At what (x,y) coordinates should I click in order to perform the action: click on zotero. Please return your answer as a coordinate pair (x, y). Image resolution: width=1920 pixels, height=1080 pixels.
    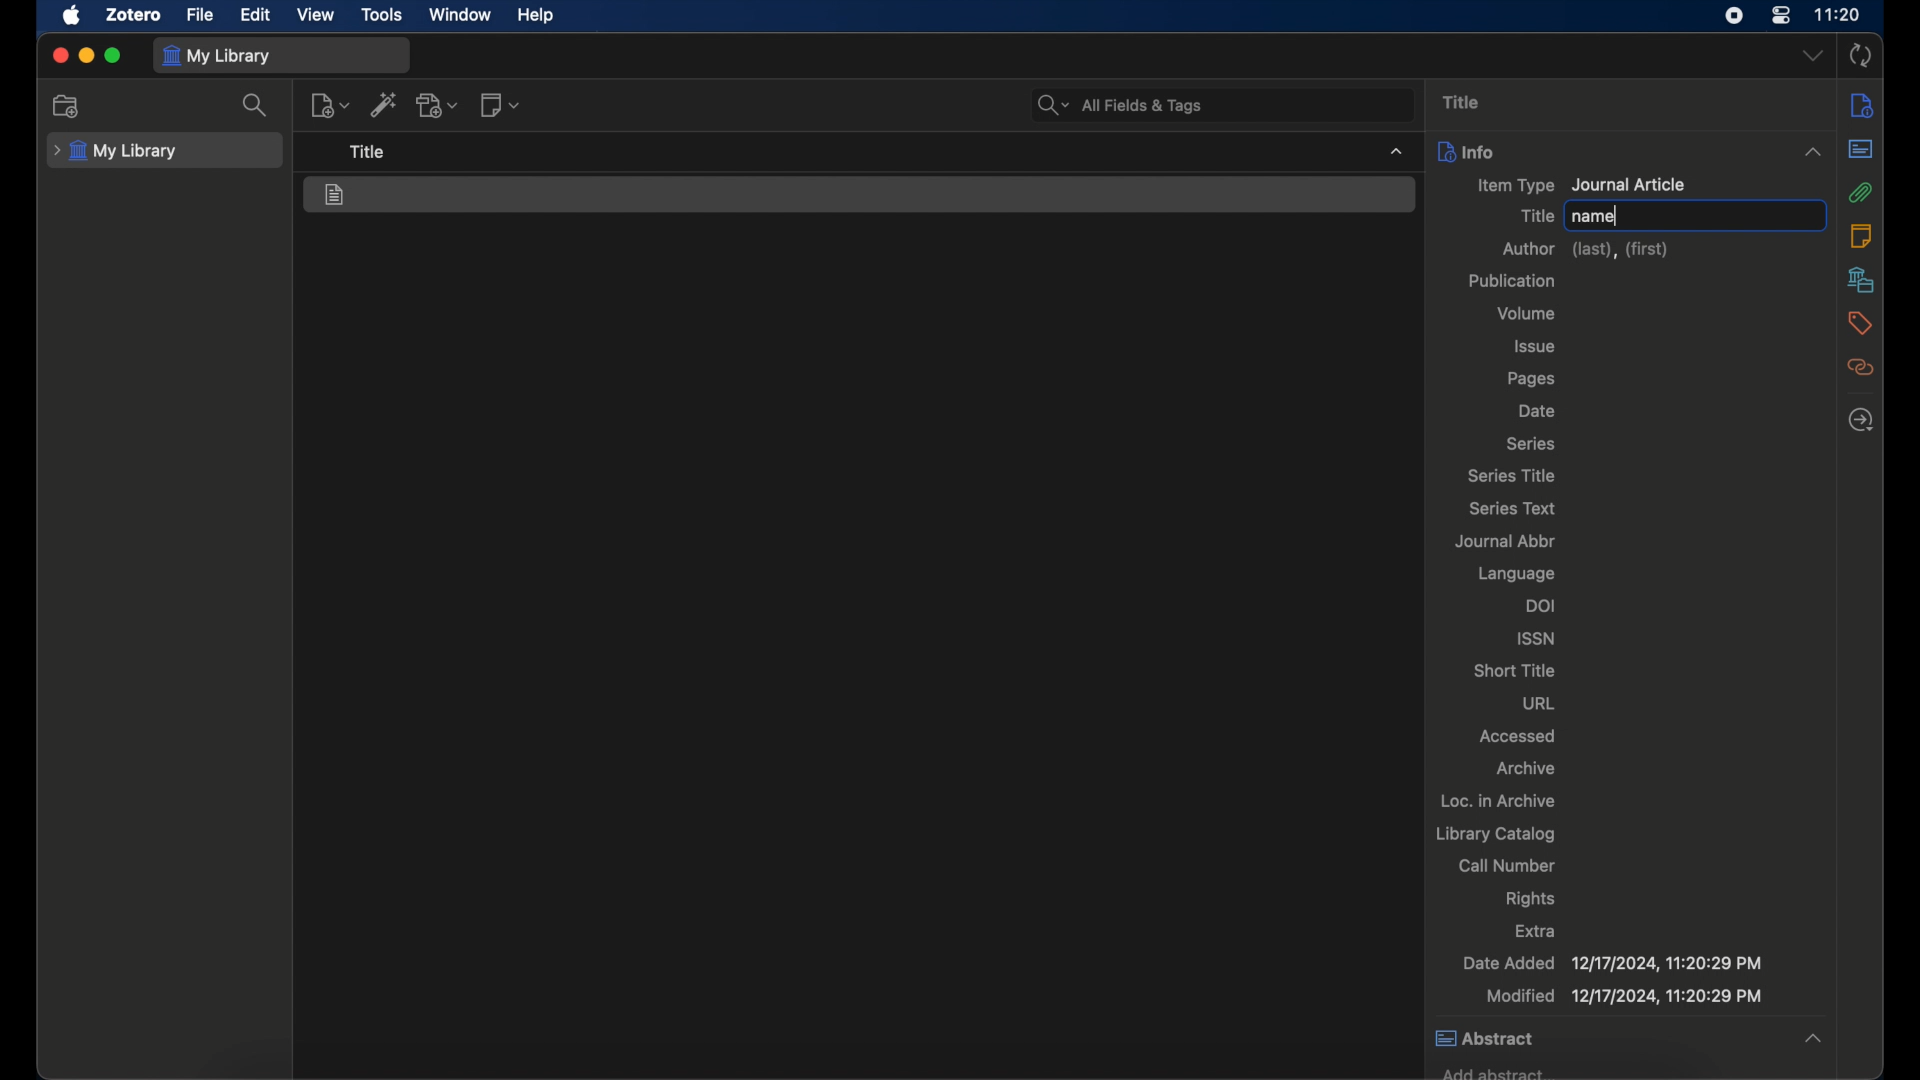
    Looking at the image, I should click on (134, 15).